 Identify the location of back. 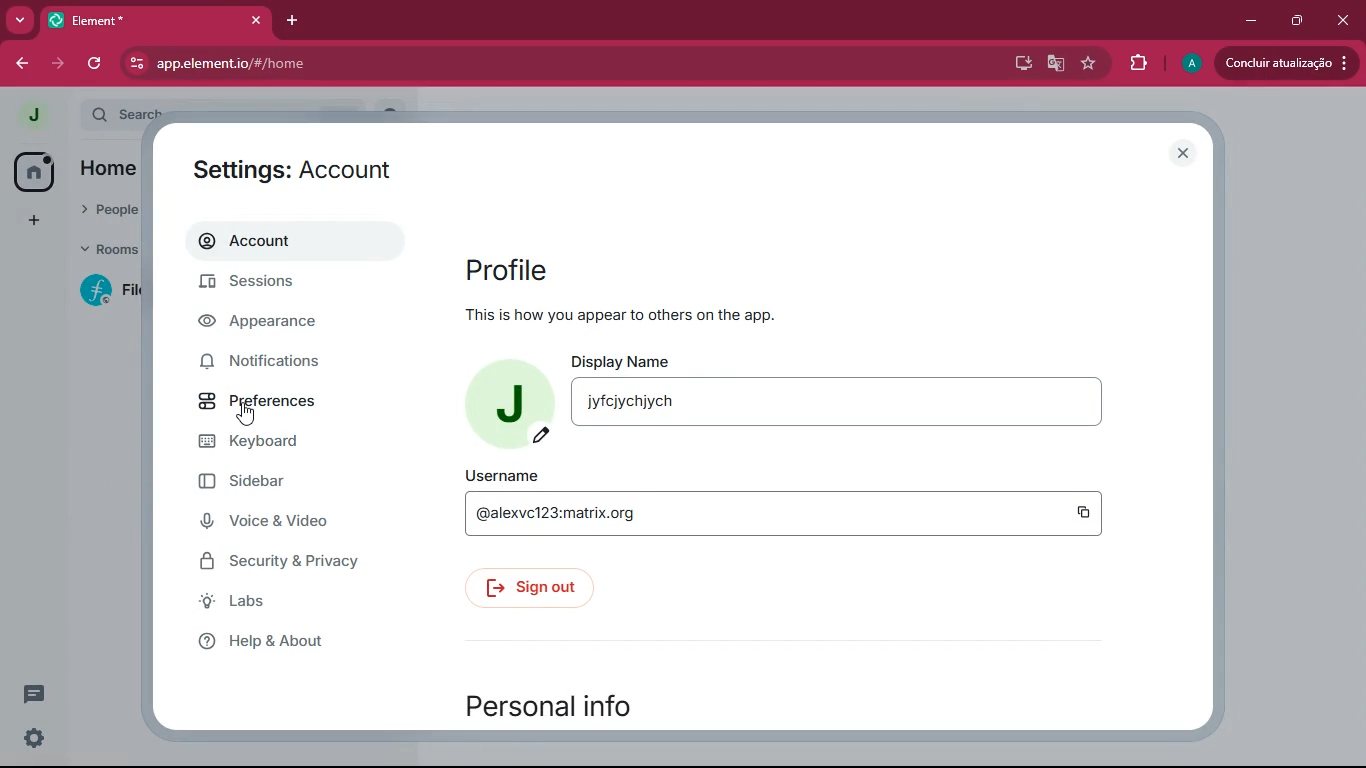
(26, 63).